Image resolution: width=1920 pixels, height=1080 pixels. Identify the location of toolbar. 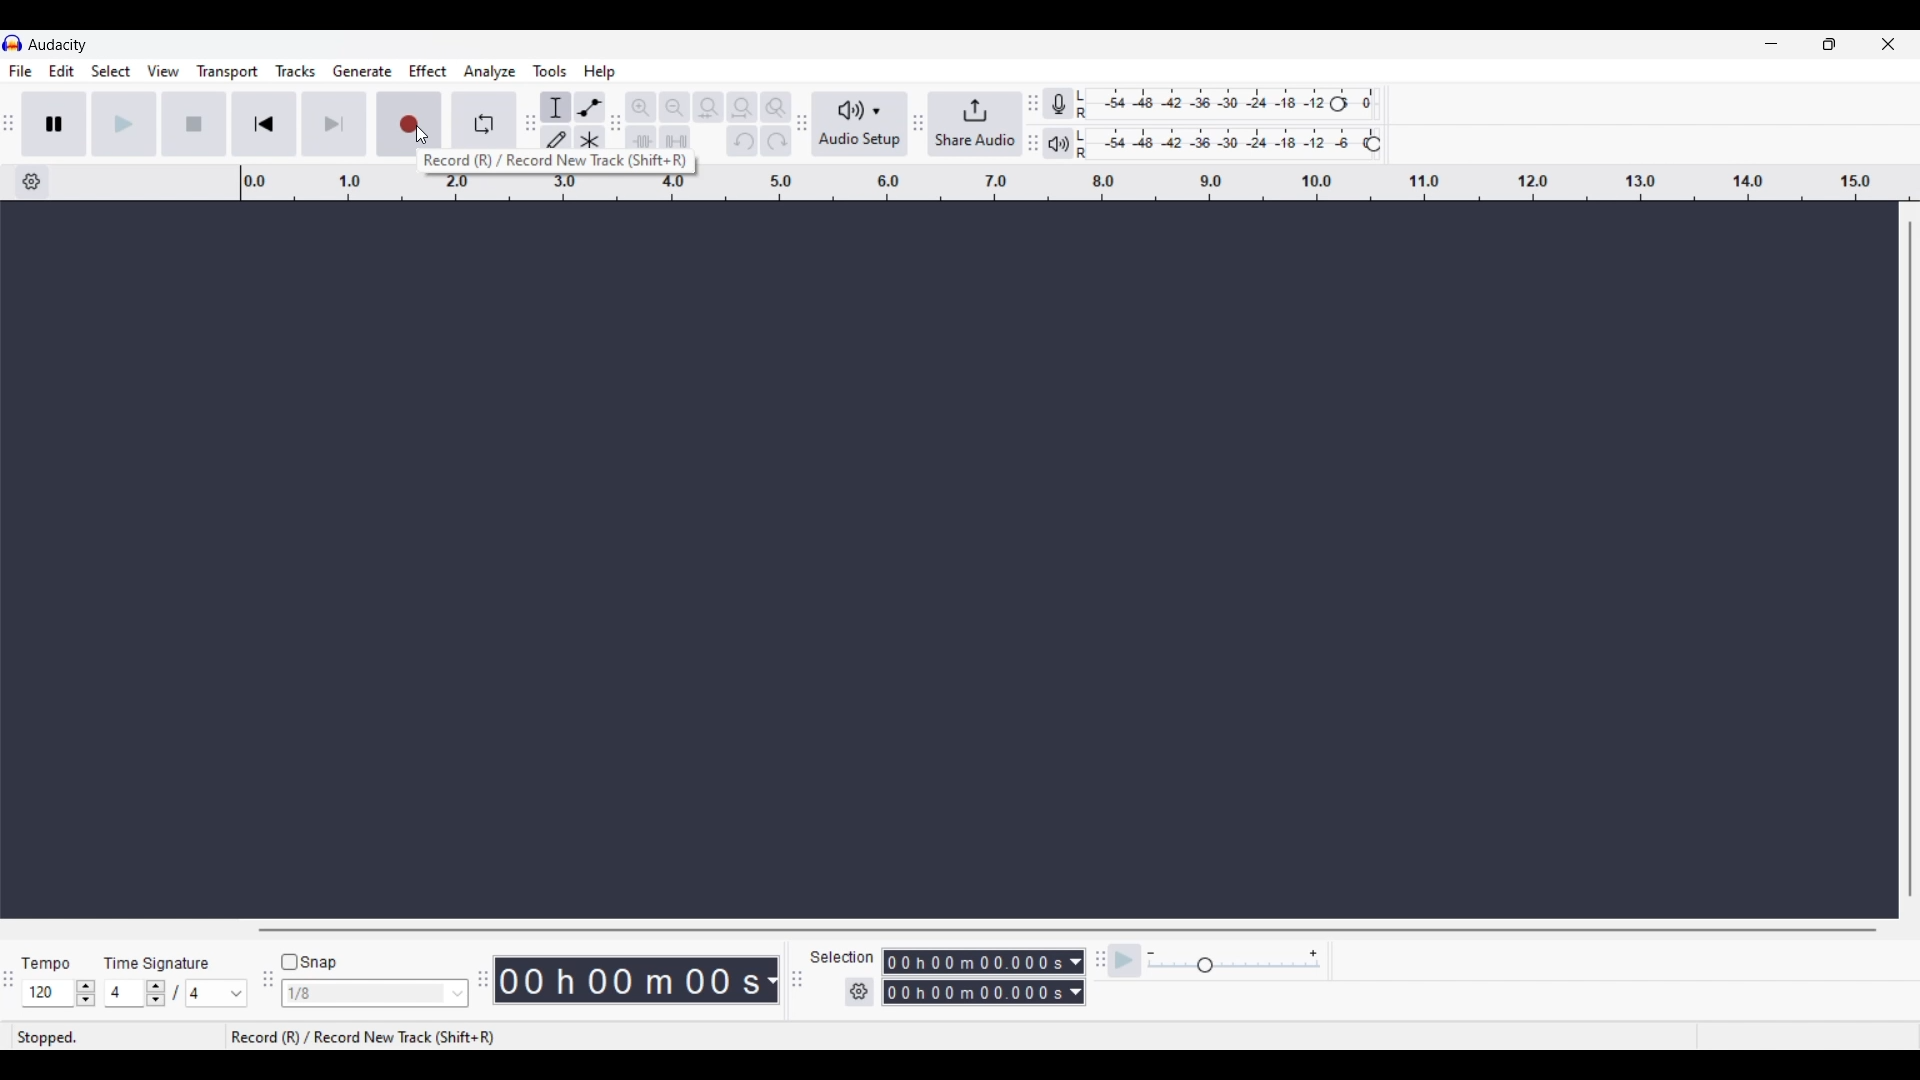
(1031, 120).